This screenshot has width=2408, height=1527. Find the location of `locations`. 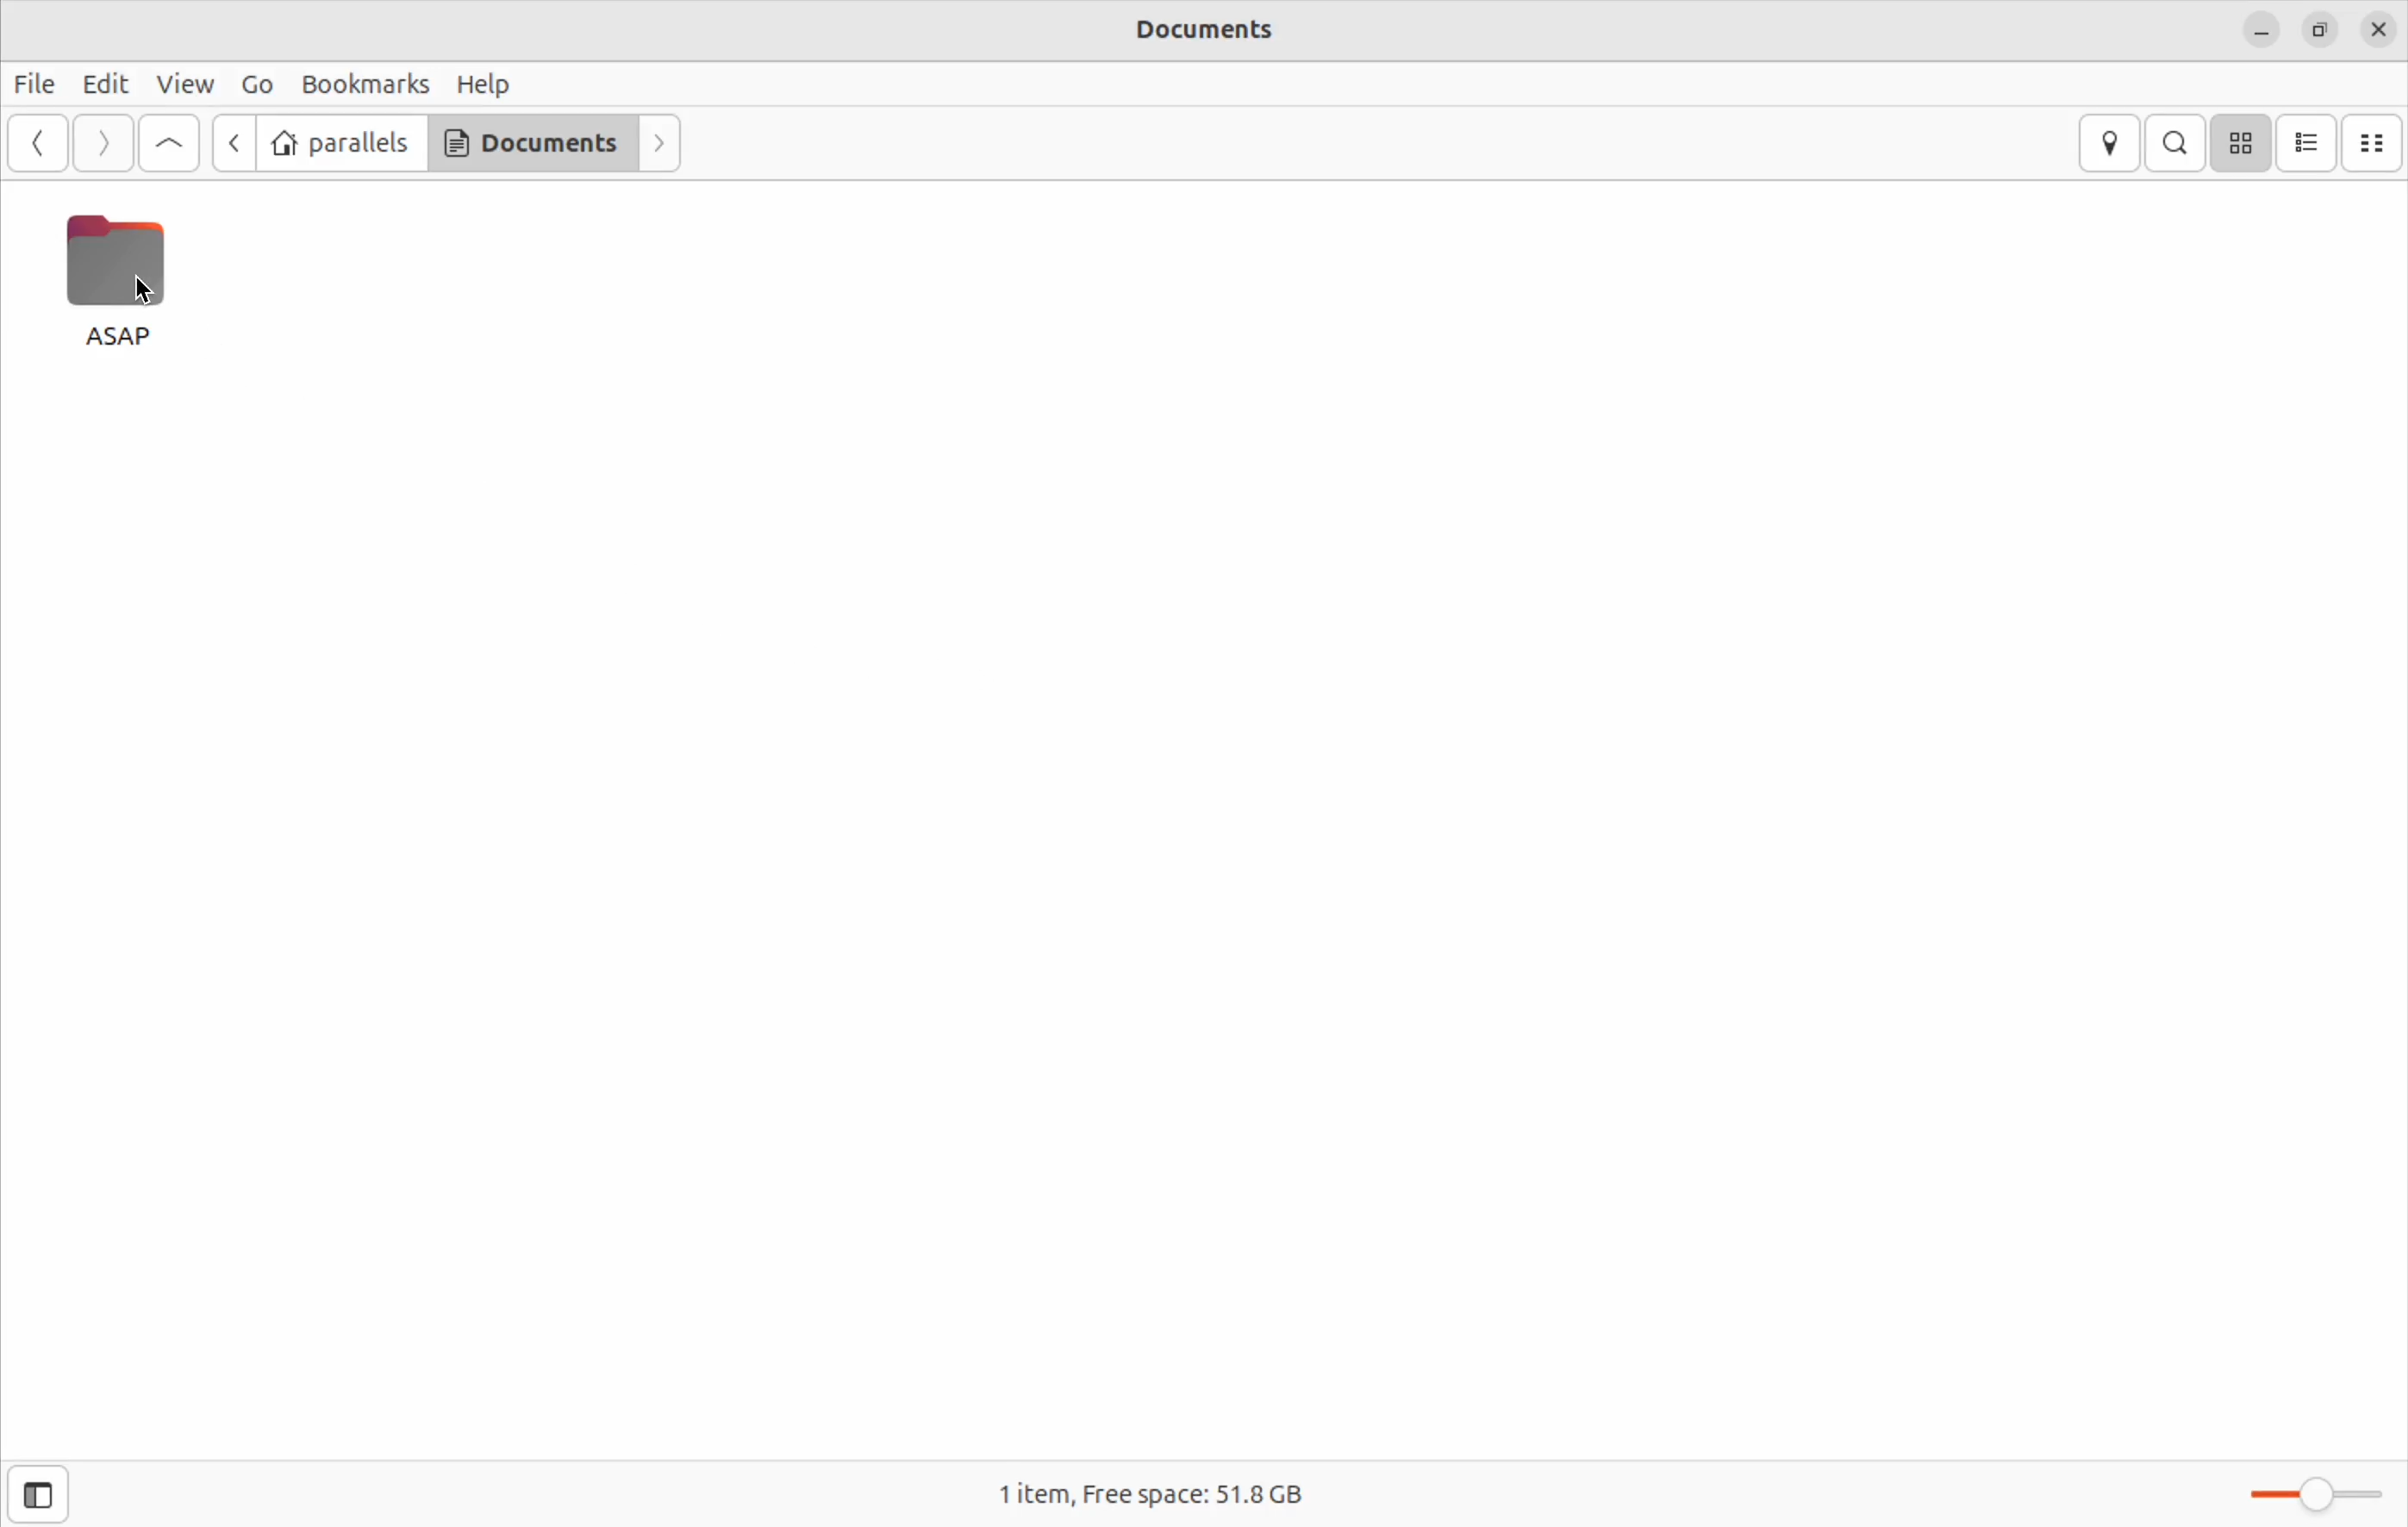

locations is located at coordinates (2108, 143).